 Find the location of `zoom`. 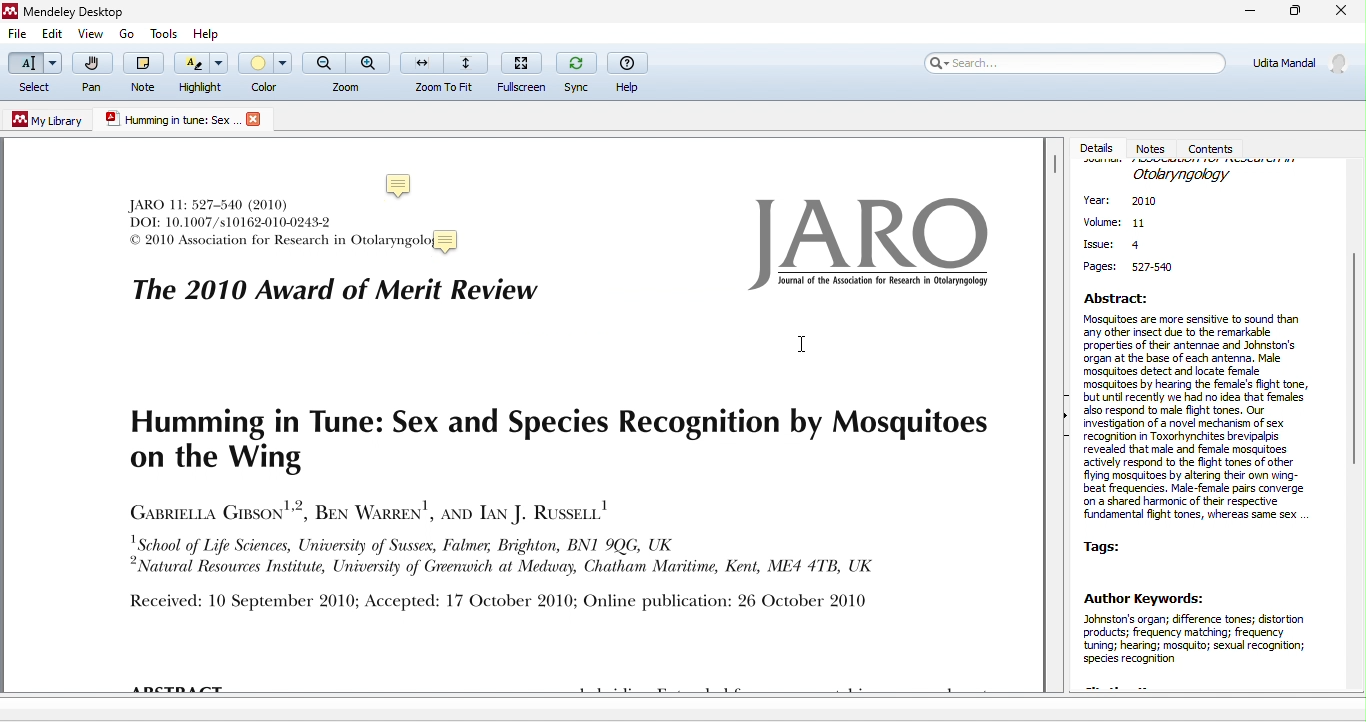

zoom is located at coordinates (346, 72).